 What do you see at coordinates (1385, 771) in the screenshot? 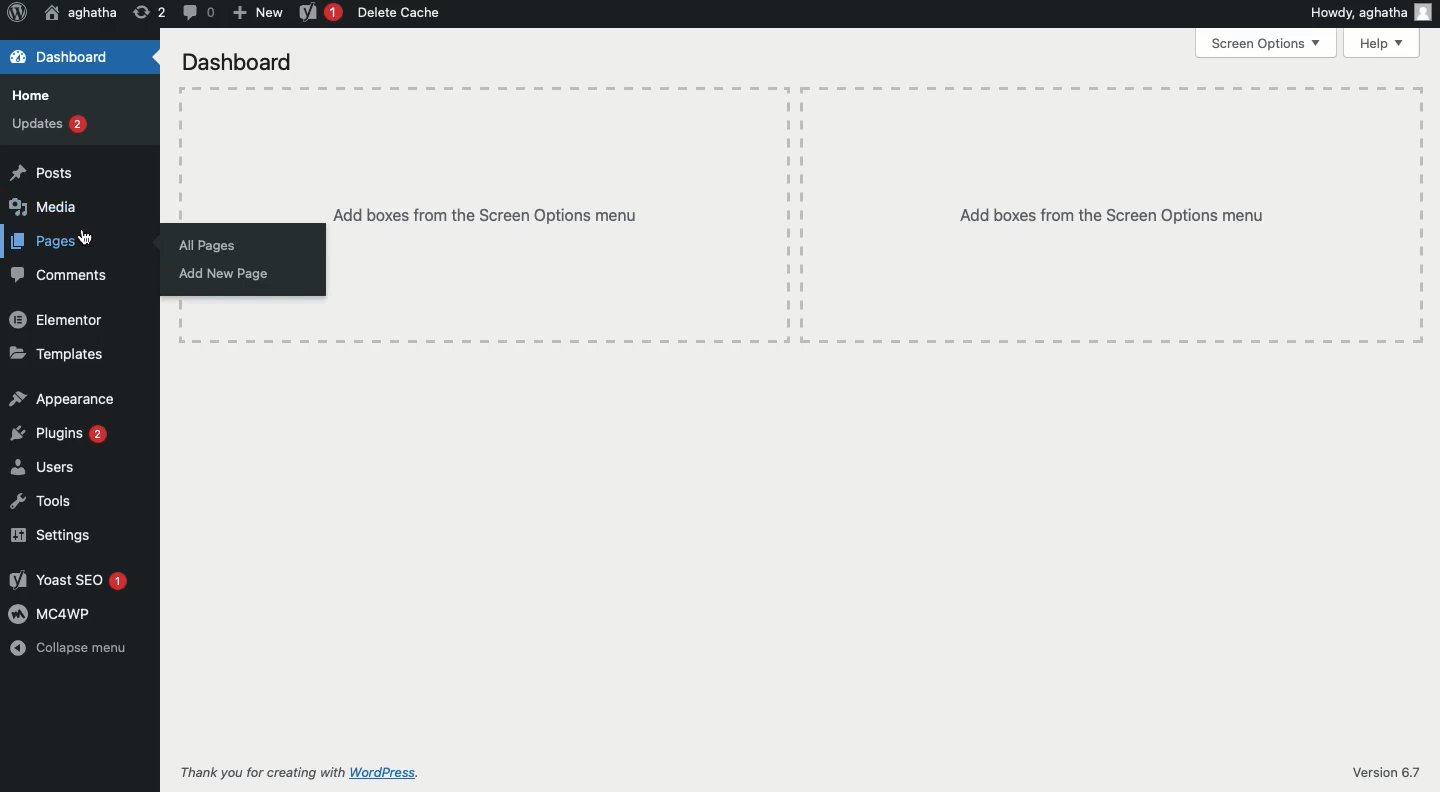
I see `Version 6.7` at bounding box center [1385, 771].